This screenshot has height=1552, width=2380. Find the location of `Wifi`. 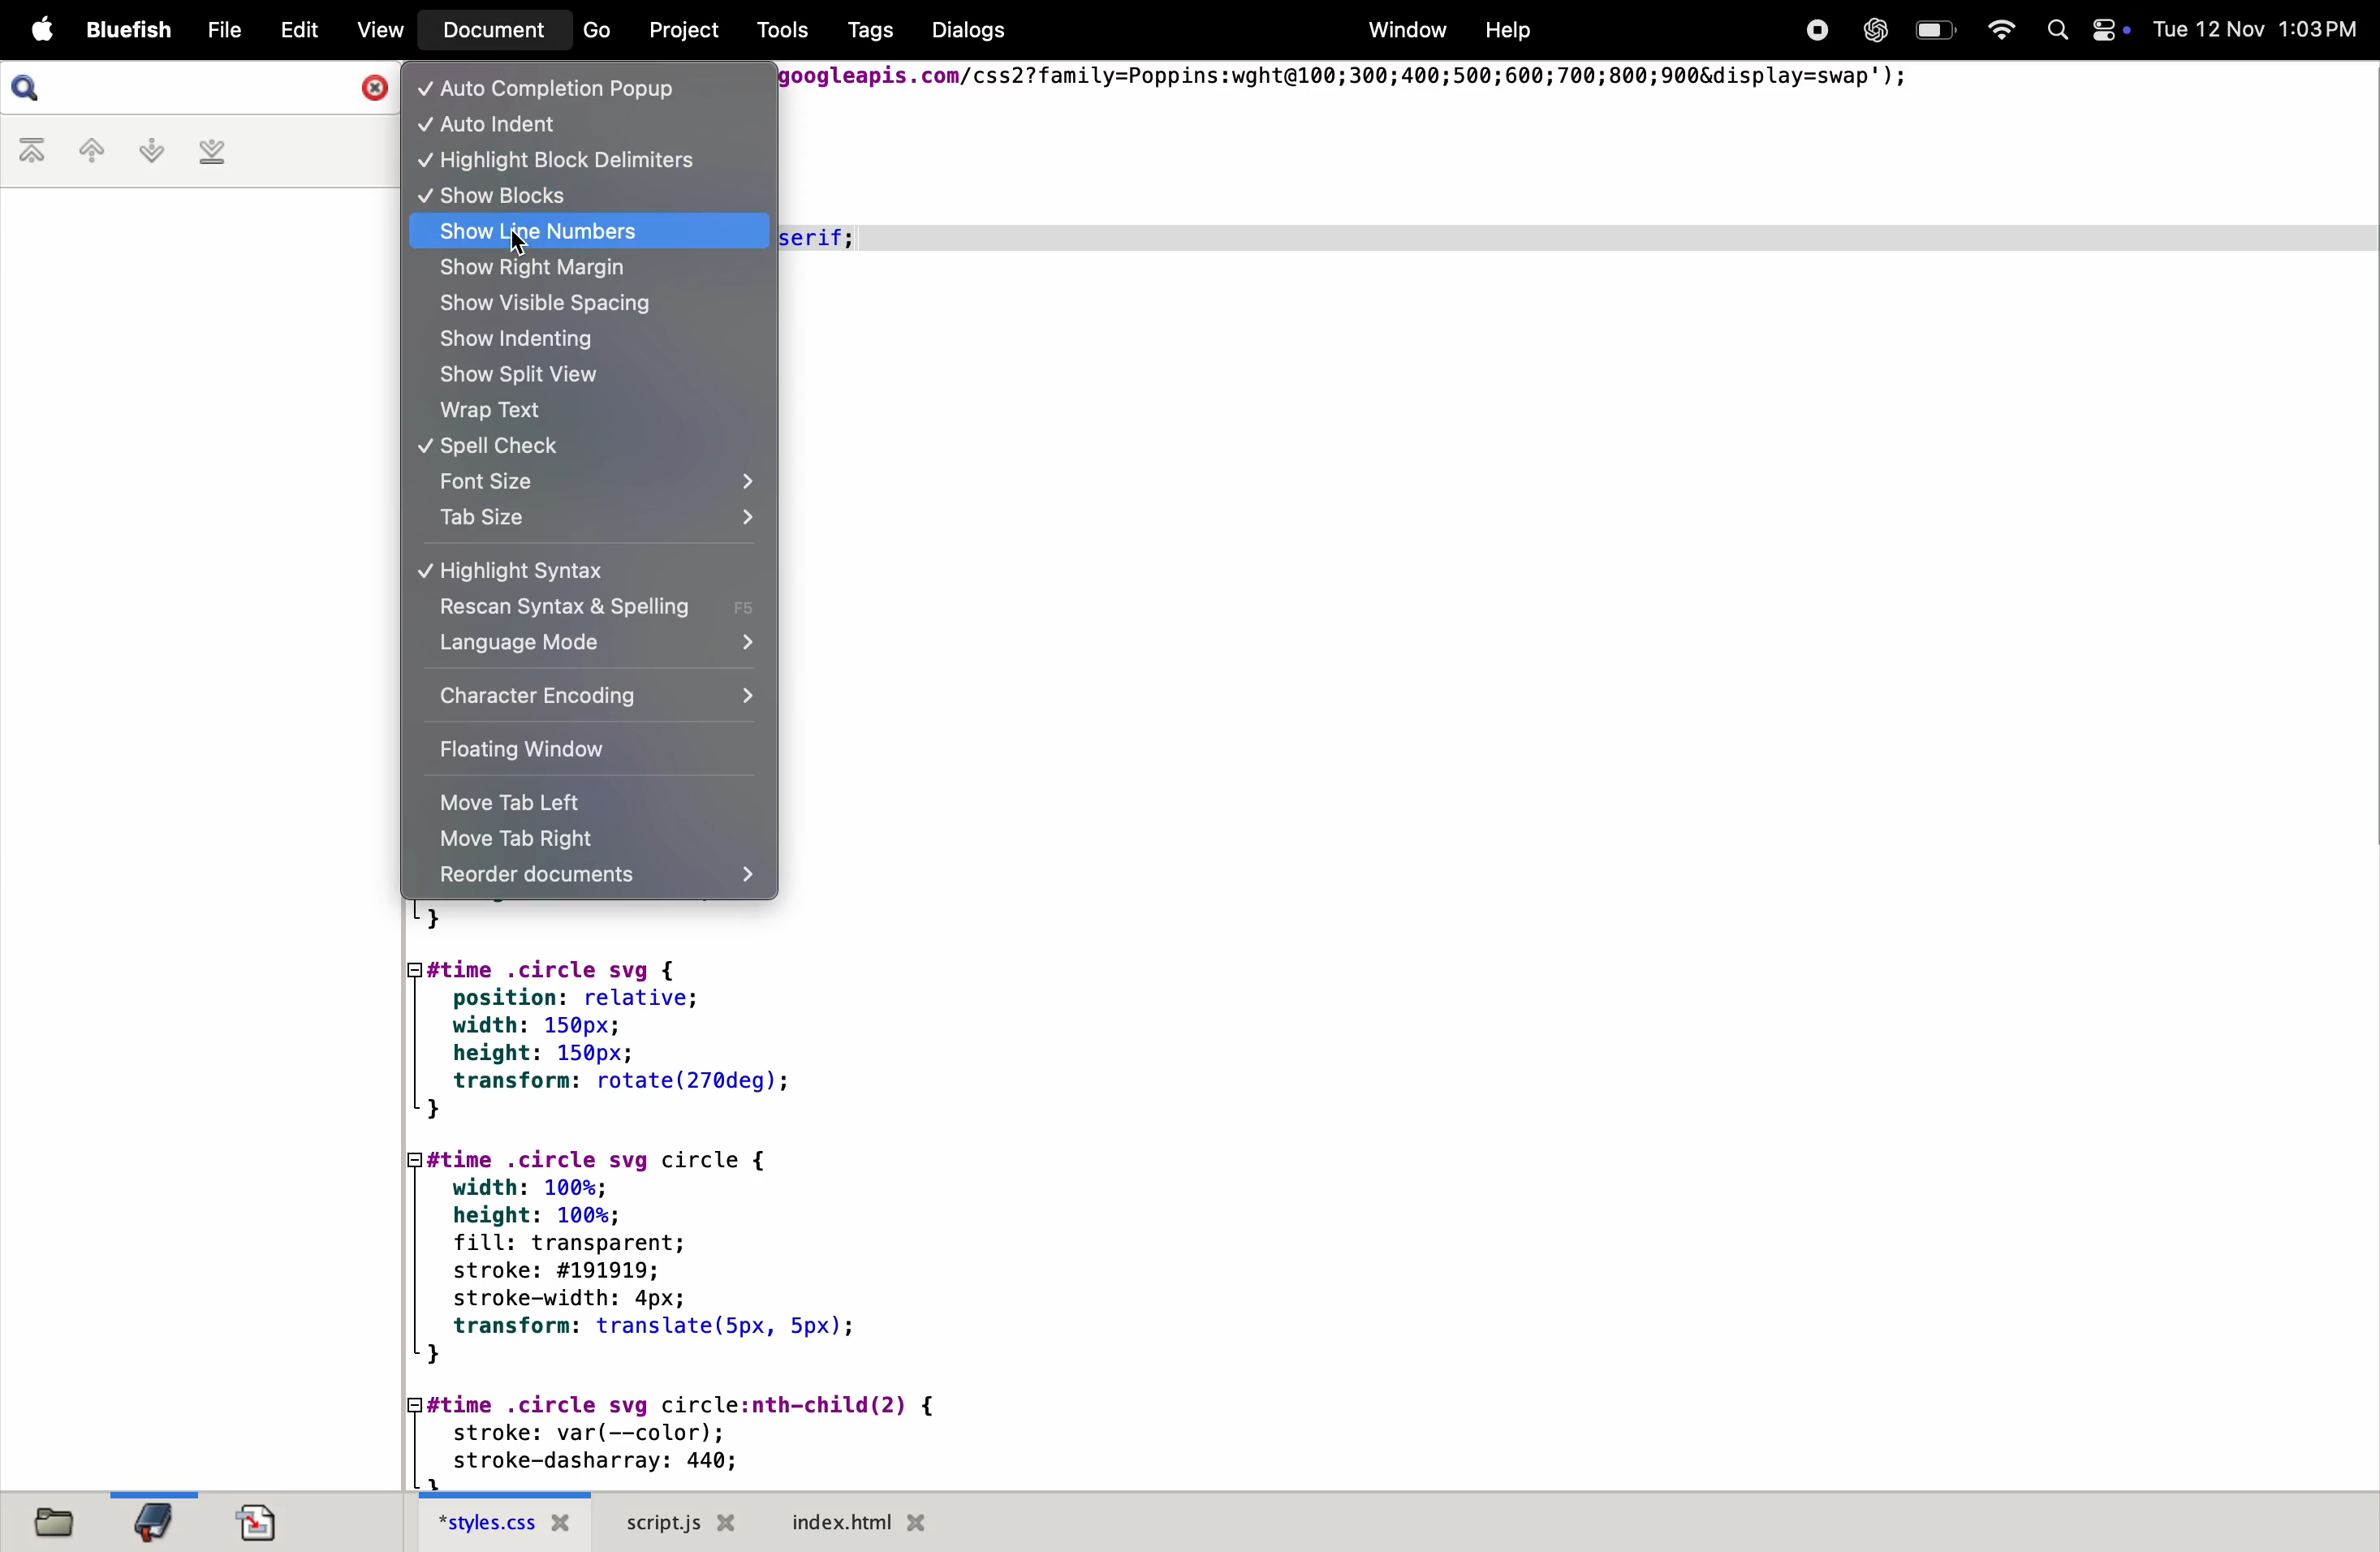

Wifi is located at coordinates (2001, 29).